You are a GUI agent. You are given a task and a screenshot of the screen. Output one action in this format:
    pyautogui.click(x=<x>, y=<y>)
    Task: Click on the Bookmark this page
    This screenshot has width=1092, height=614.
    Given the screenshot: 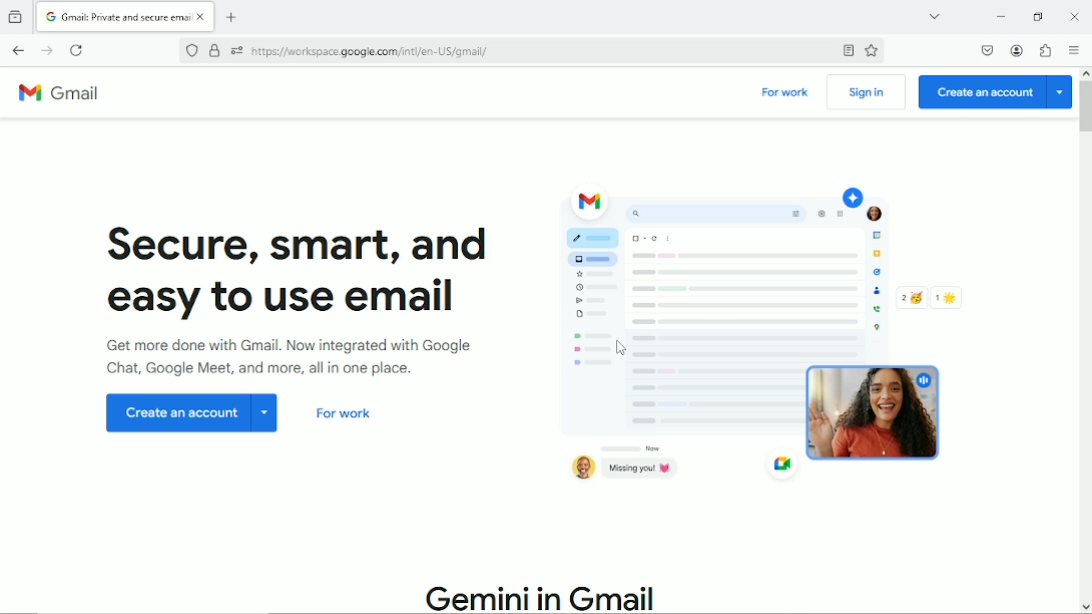 What is the action you would take?
    pyautogui.click(x=871, y=52)
    